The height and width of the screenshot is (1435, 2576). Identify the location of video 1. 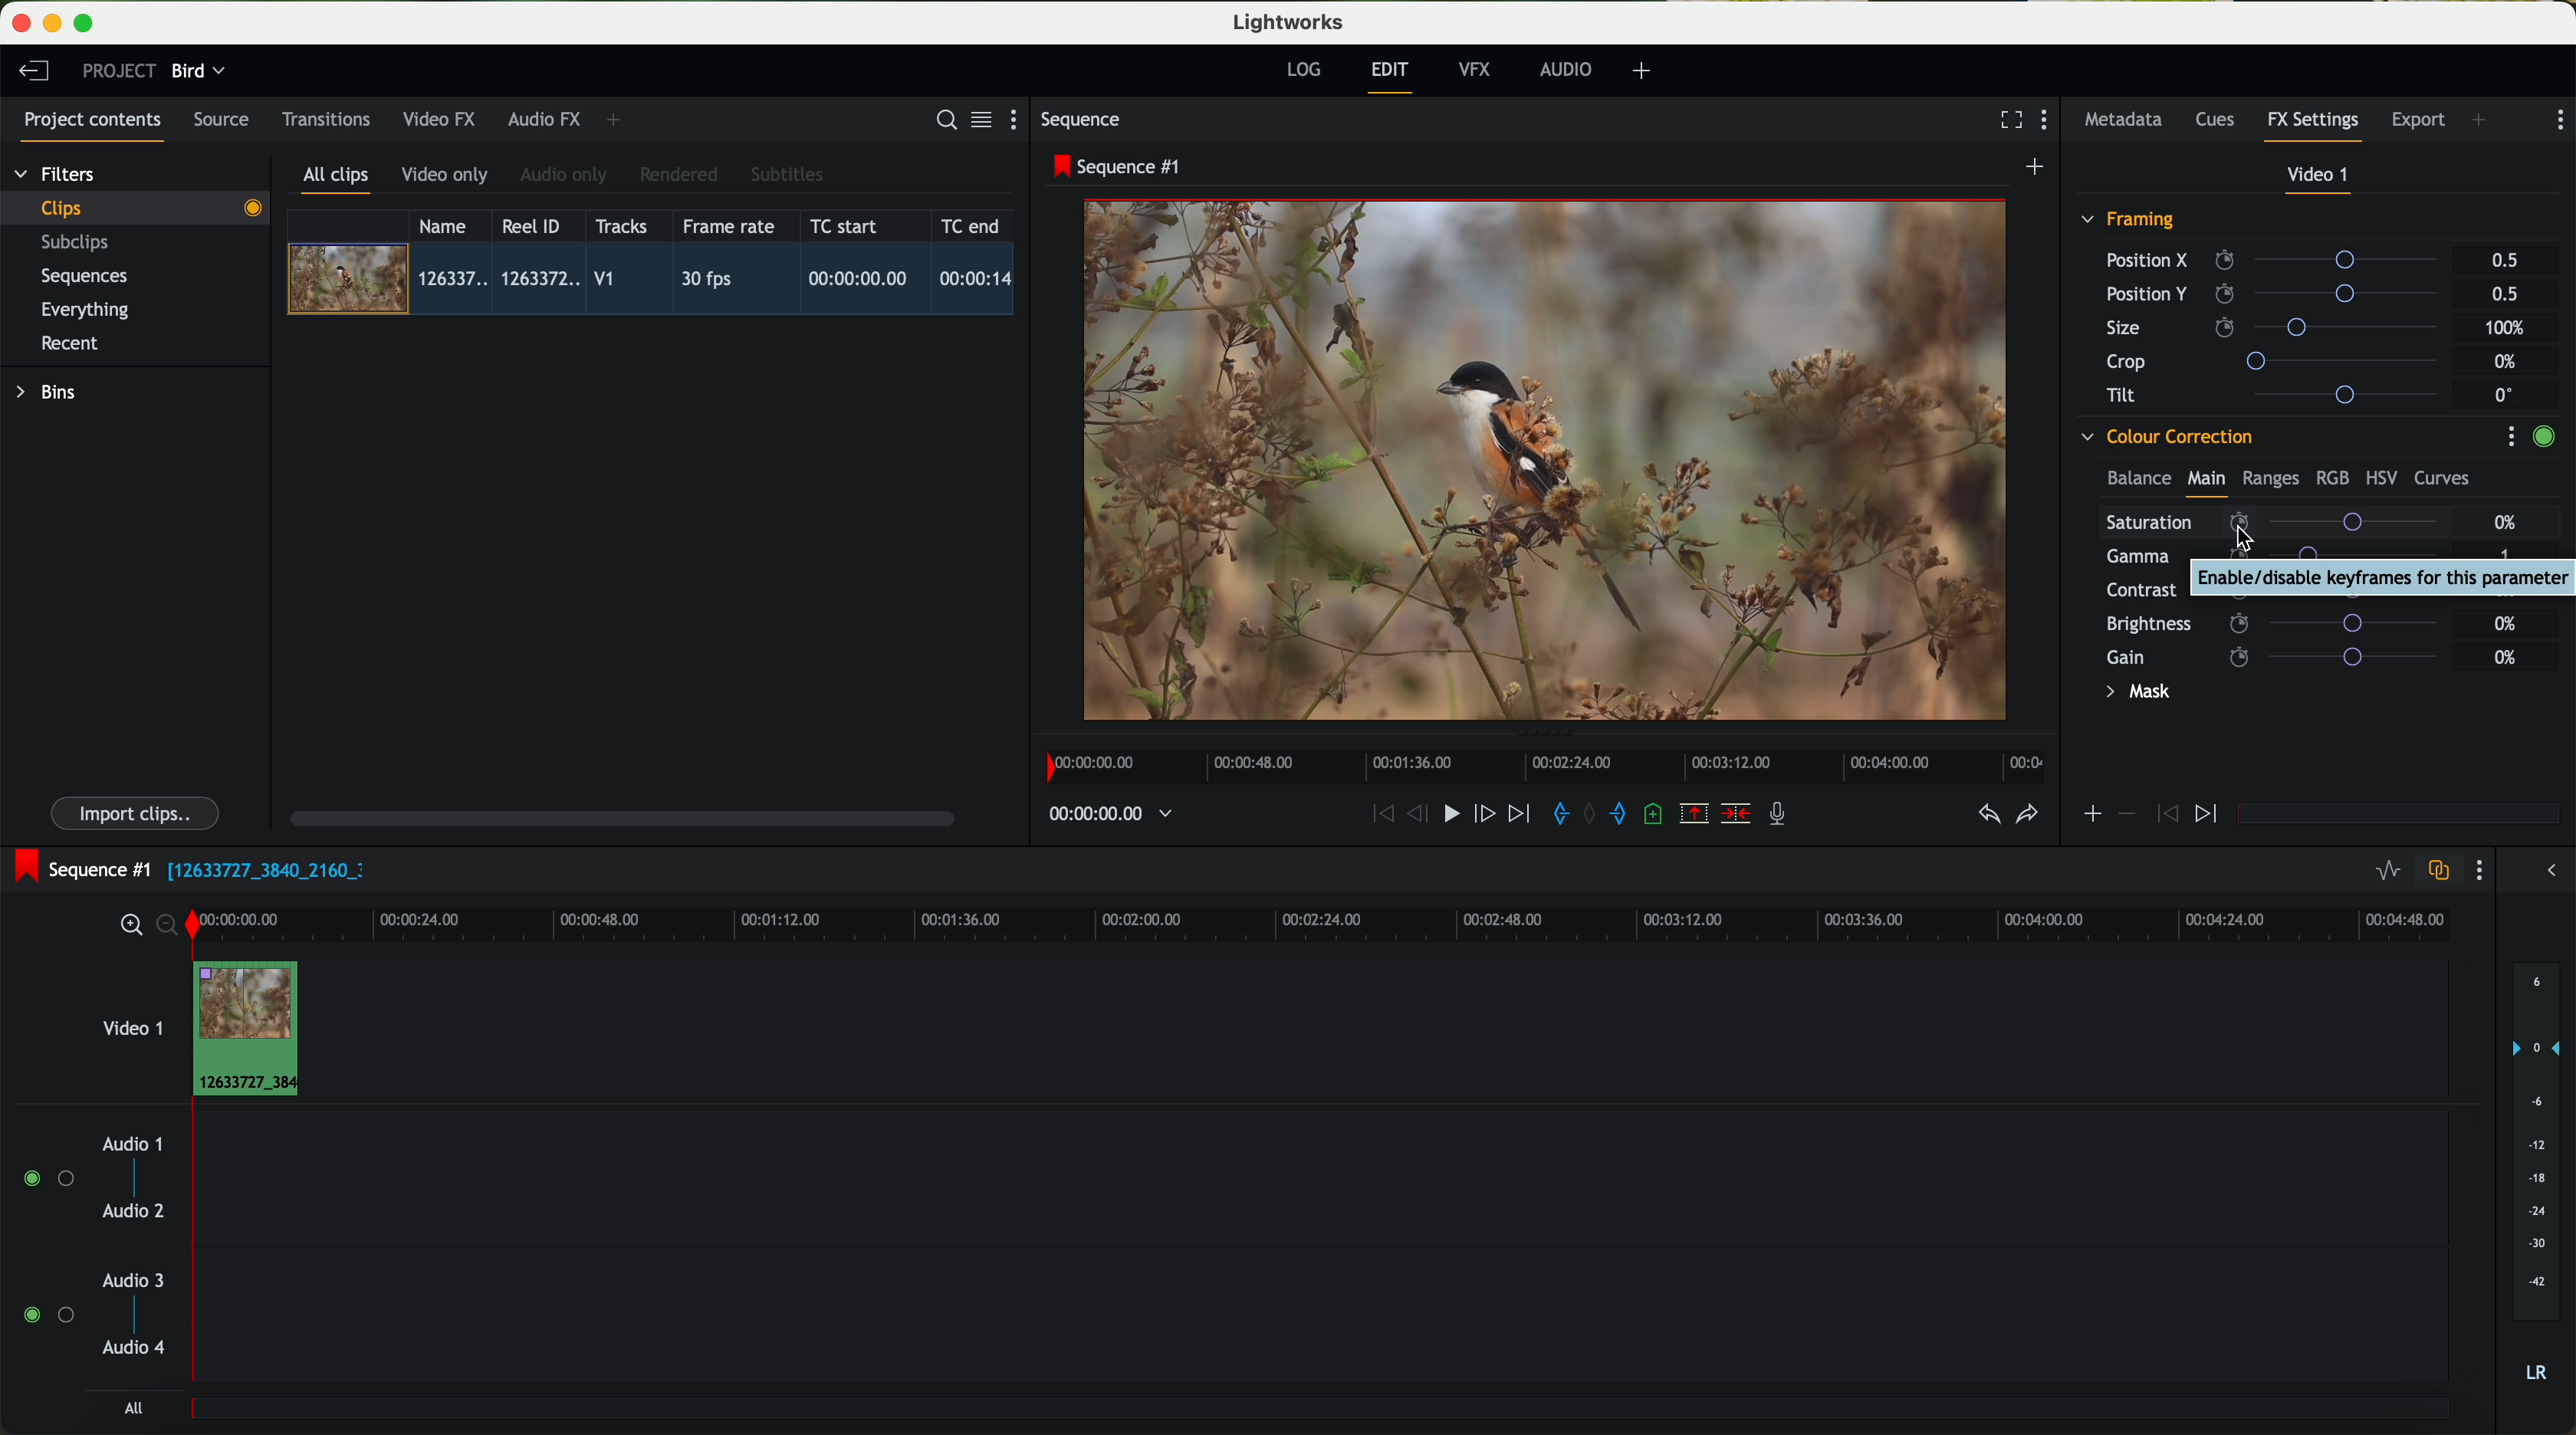
(2320, 179).